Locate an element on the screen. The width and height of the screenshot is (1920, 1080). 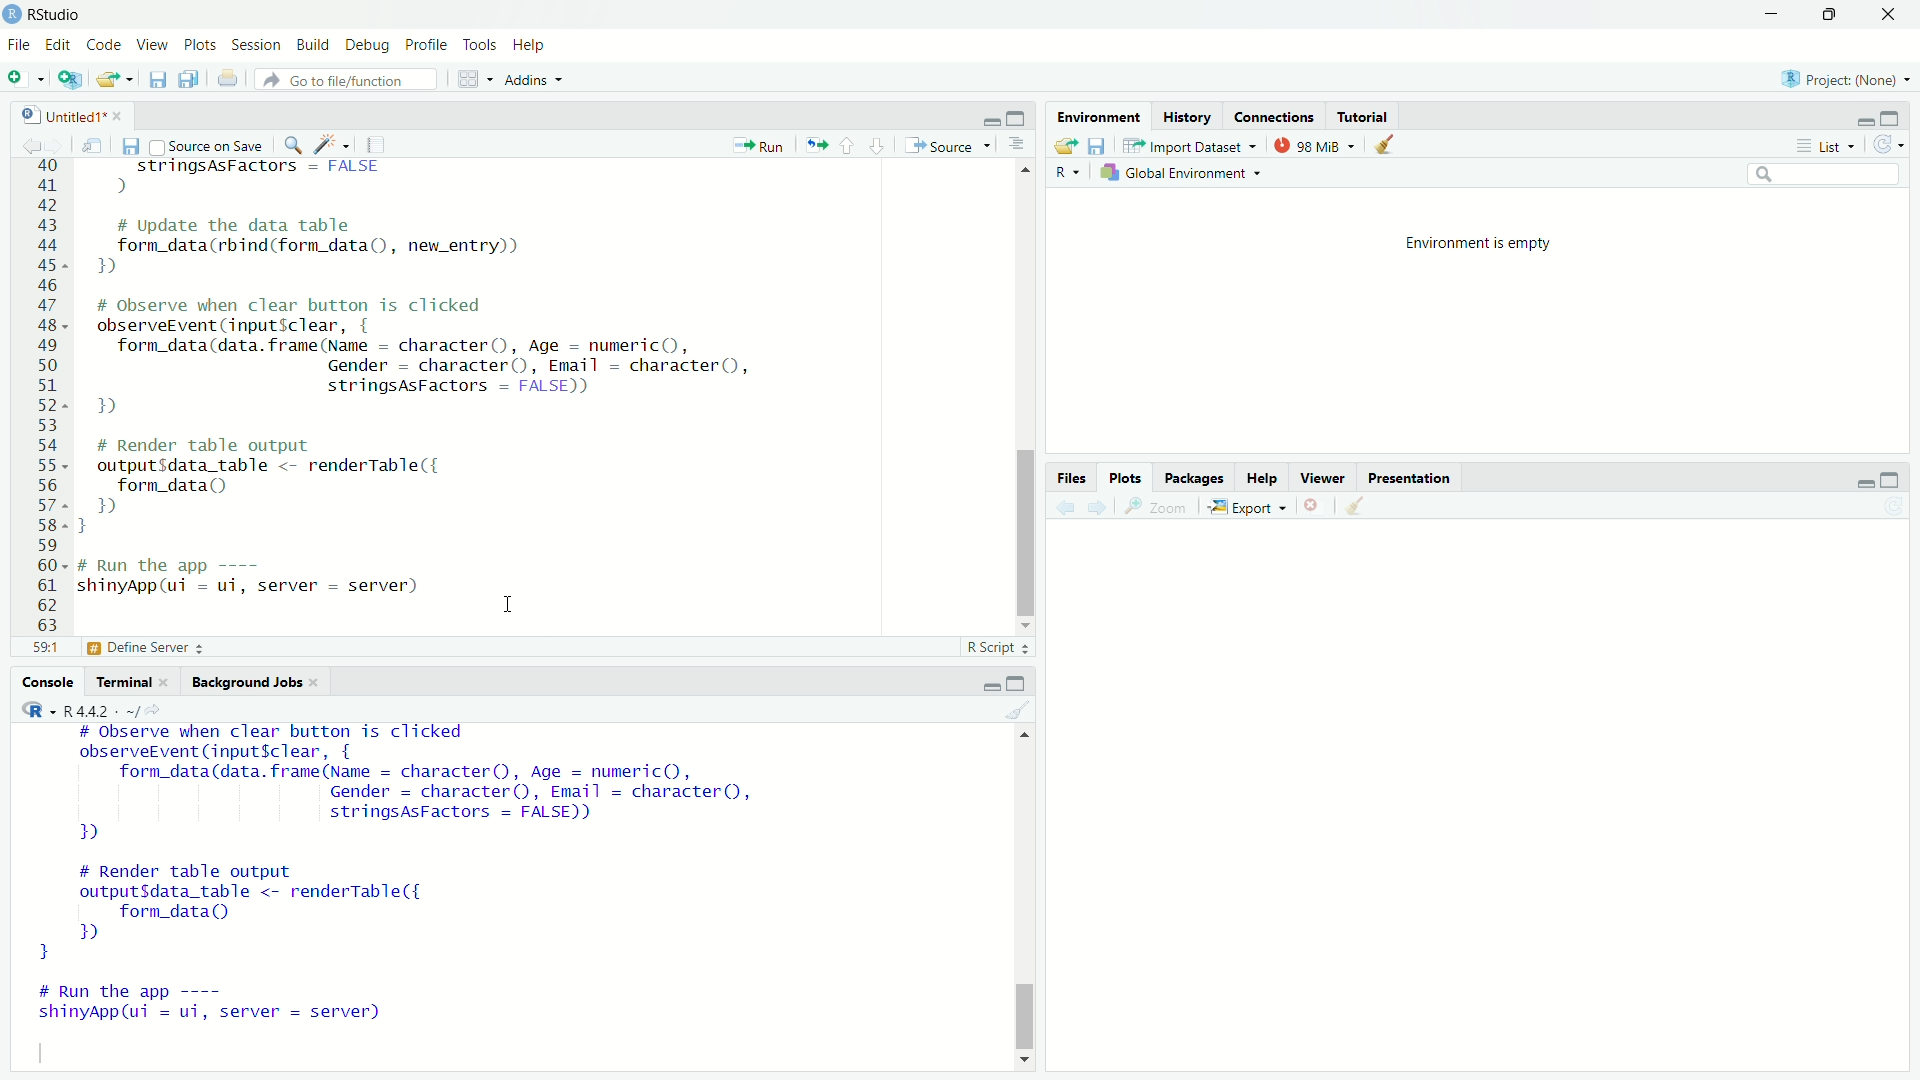
source on save is located at coordinates (206, 144).